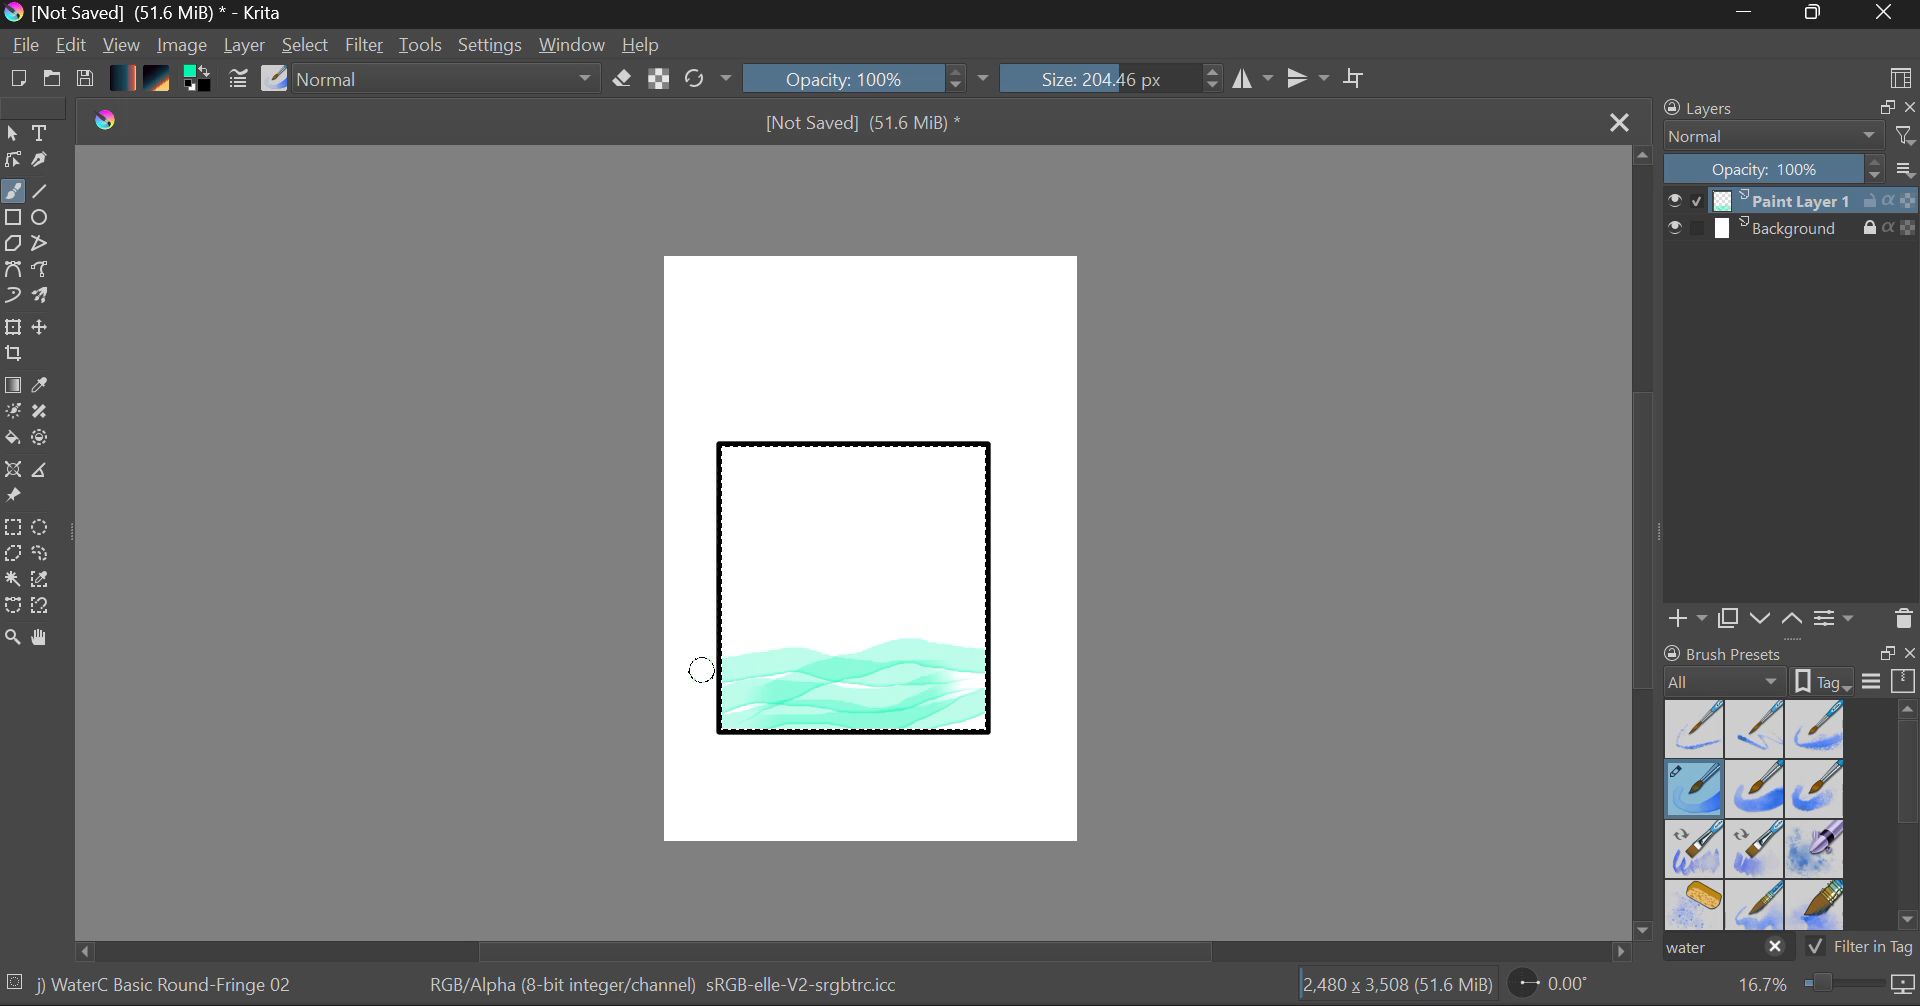  Describe the element at coordinates (44, 386) in the screenshot. I see `Eyedropper` at that location.